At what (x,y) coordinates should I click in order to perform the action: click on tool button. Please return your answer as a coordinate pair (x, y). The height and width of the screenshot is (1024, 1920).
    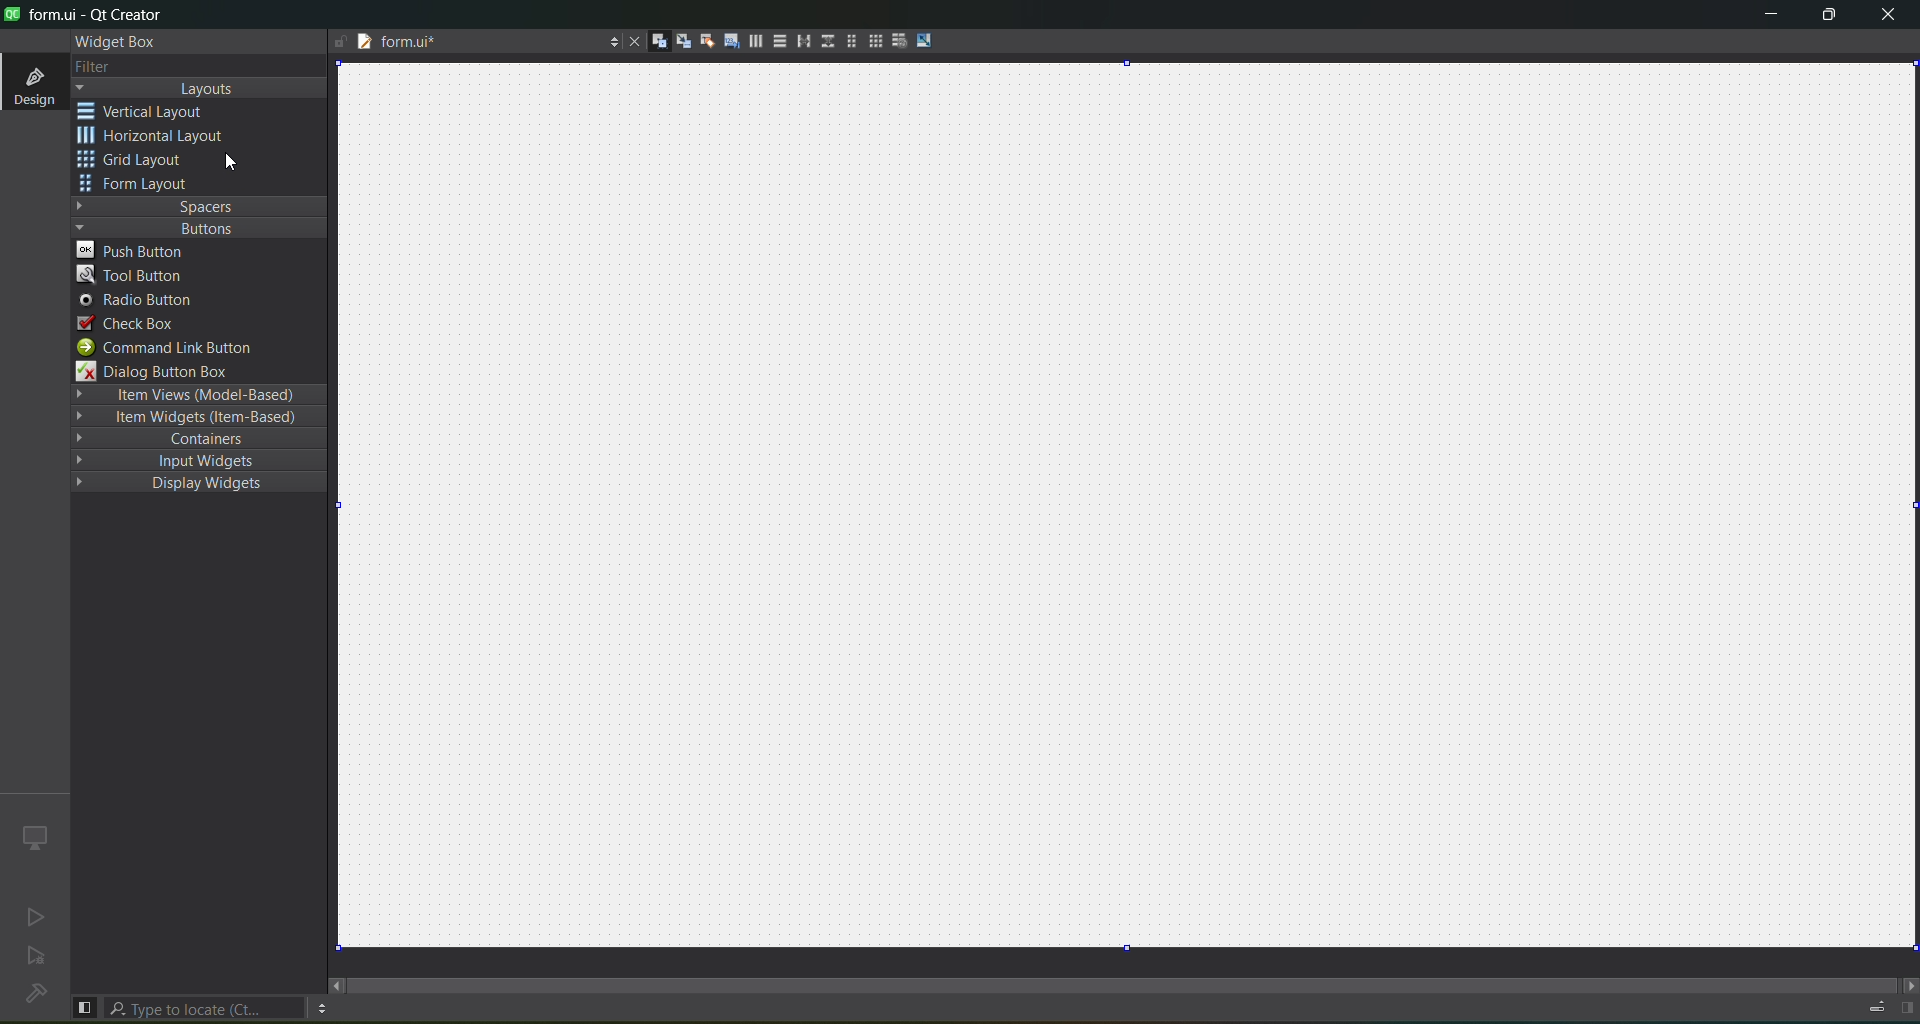
    Looking at the image, I should click on (131, 275).